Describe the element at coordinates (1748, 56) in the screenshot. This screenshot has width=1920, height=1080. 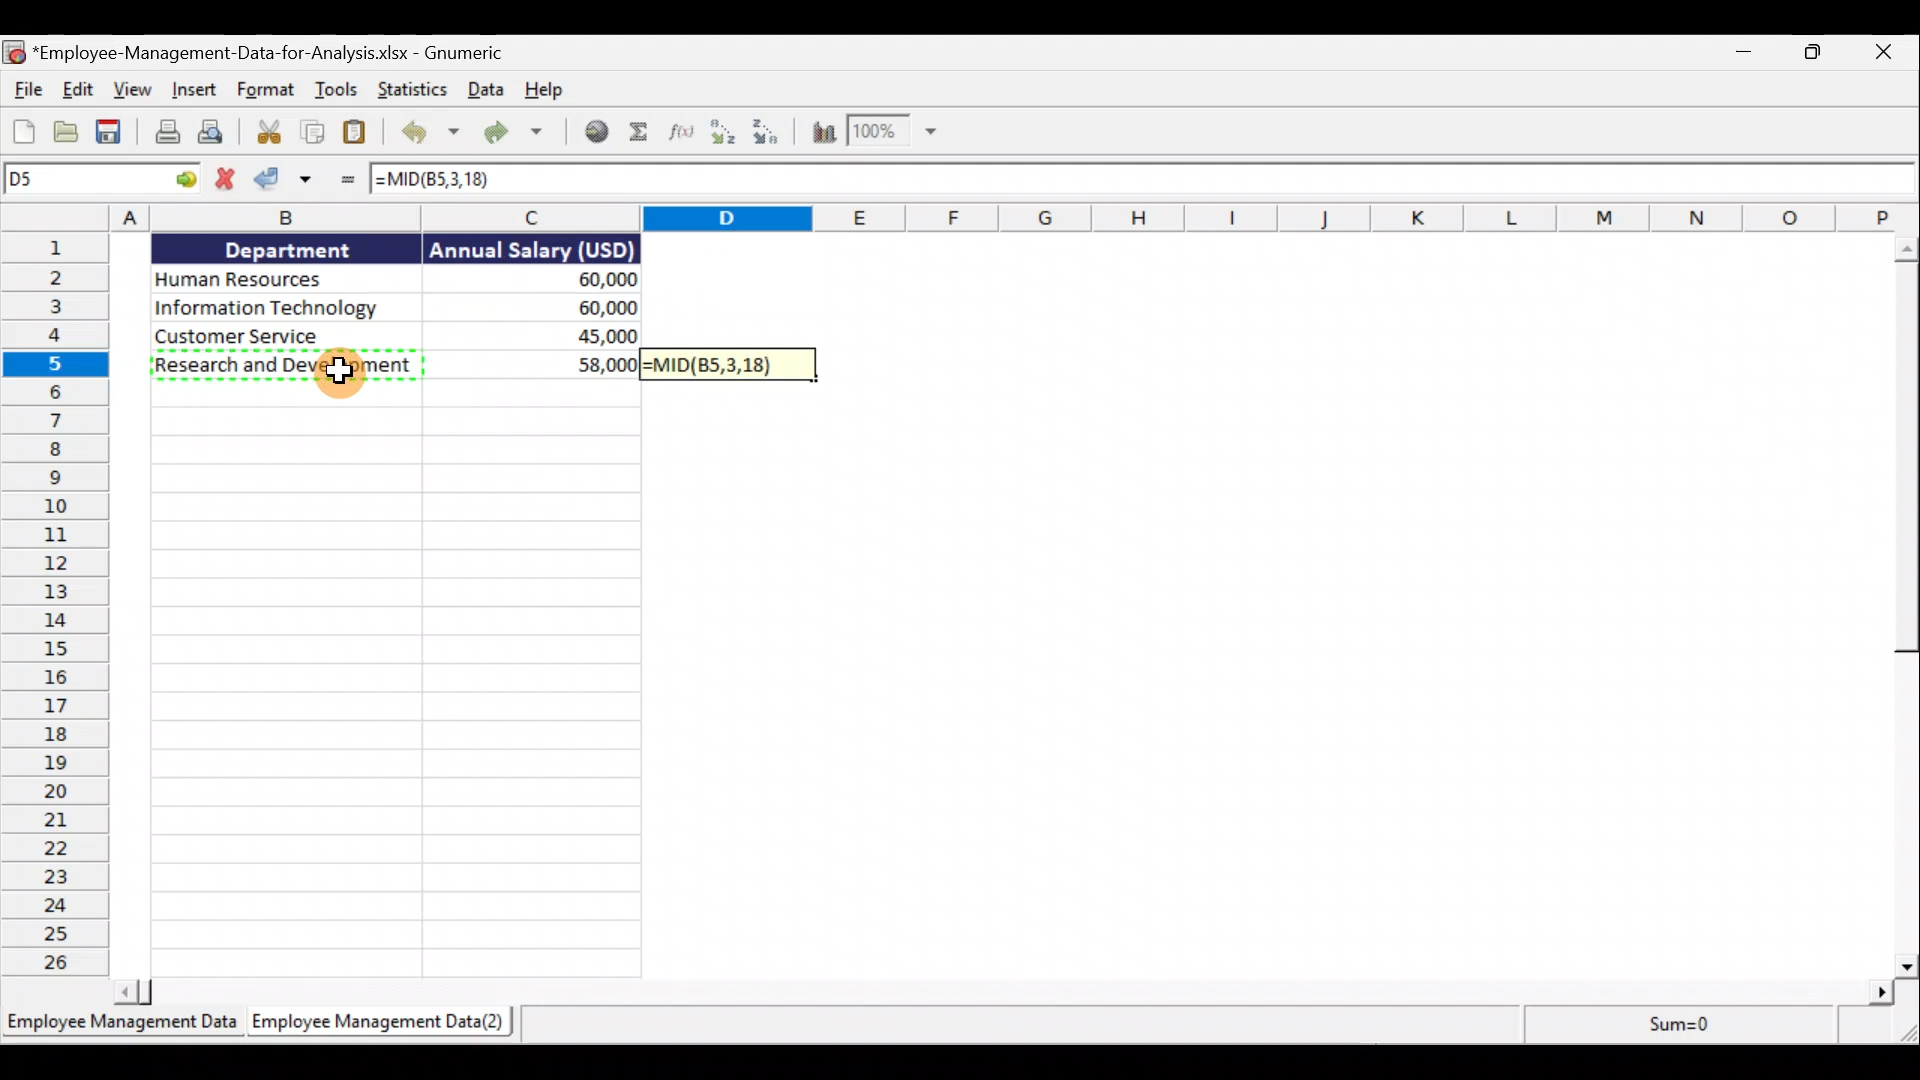
I see `Minimise` at that location.